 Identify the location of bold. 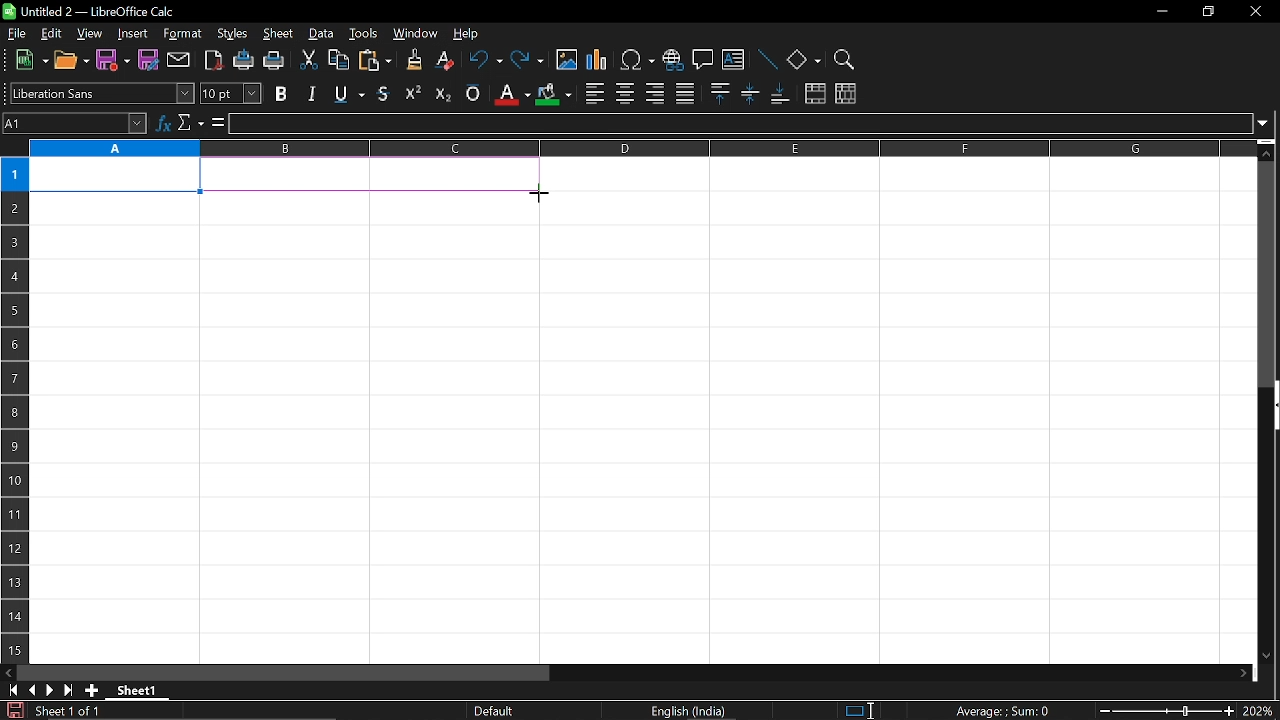
(281, 94).